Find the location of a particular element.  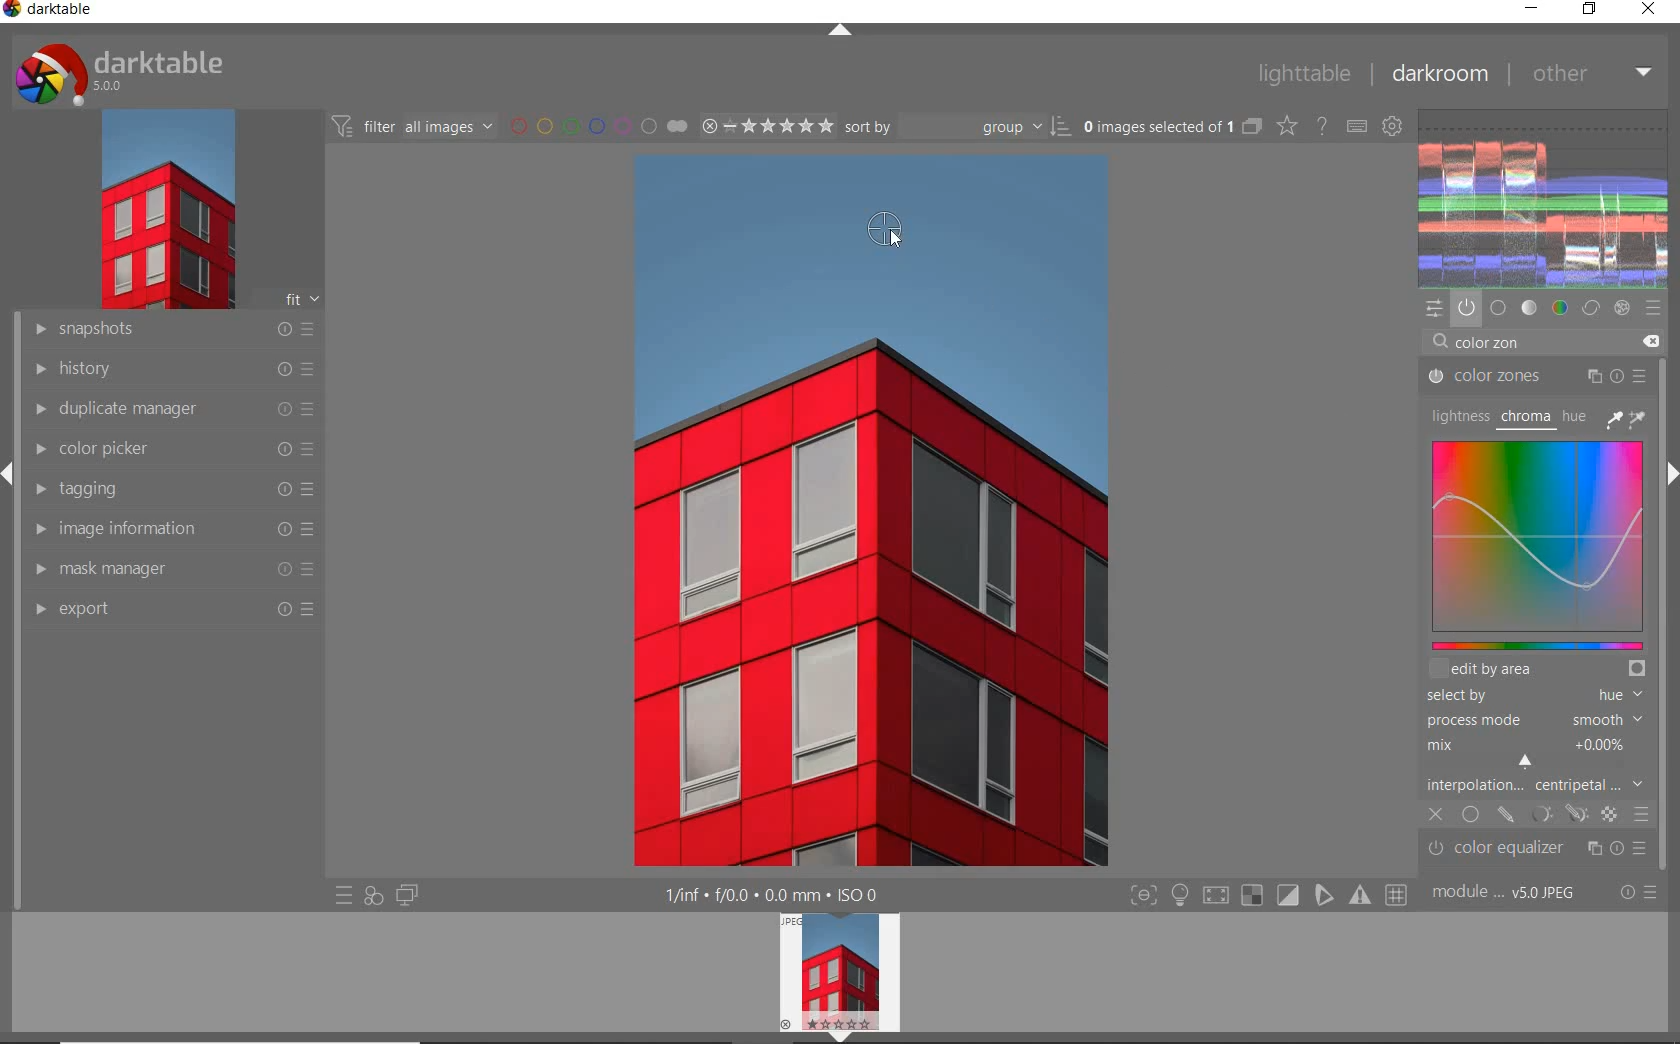

BLENDING OPTIONS is located at coordinates (1642, 813).